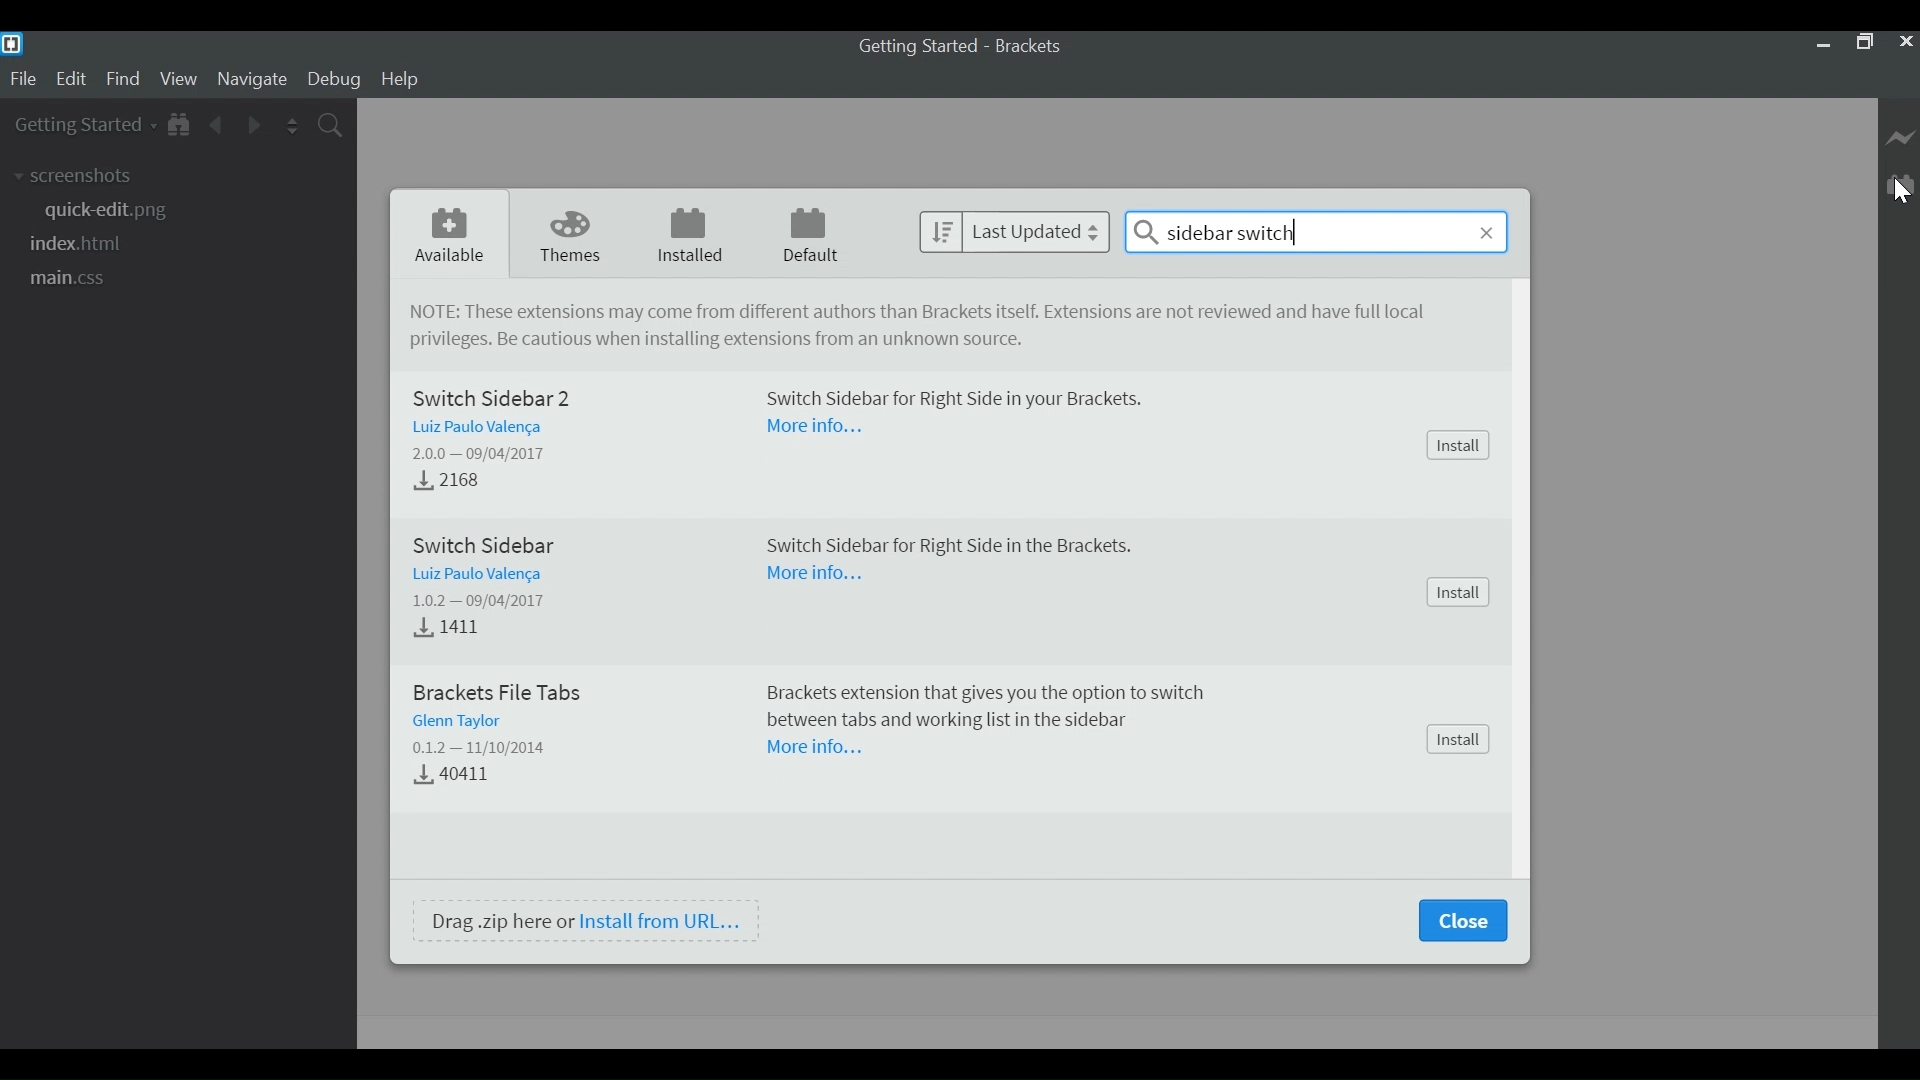  What do you see at coordinates (493, 545) in the screenshot?
I see `Switch Sidebar` at bounding box center [493, 545].